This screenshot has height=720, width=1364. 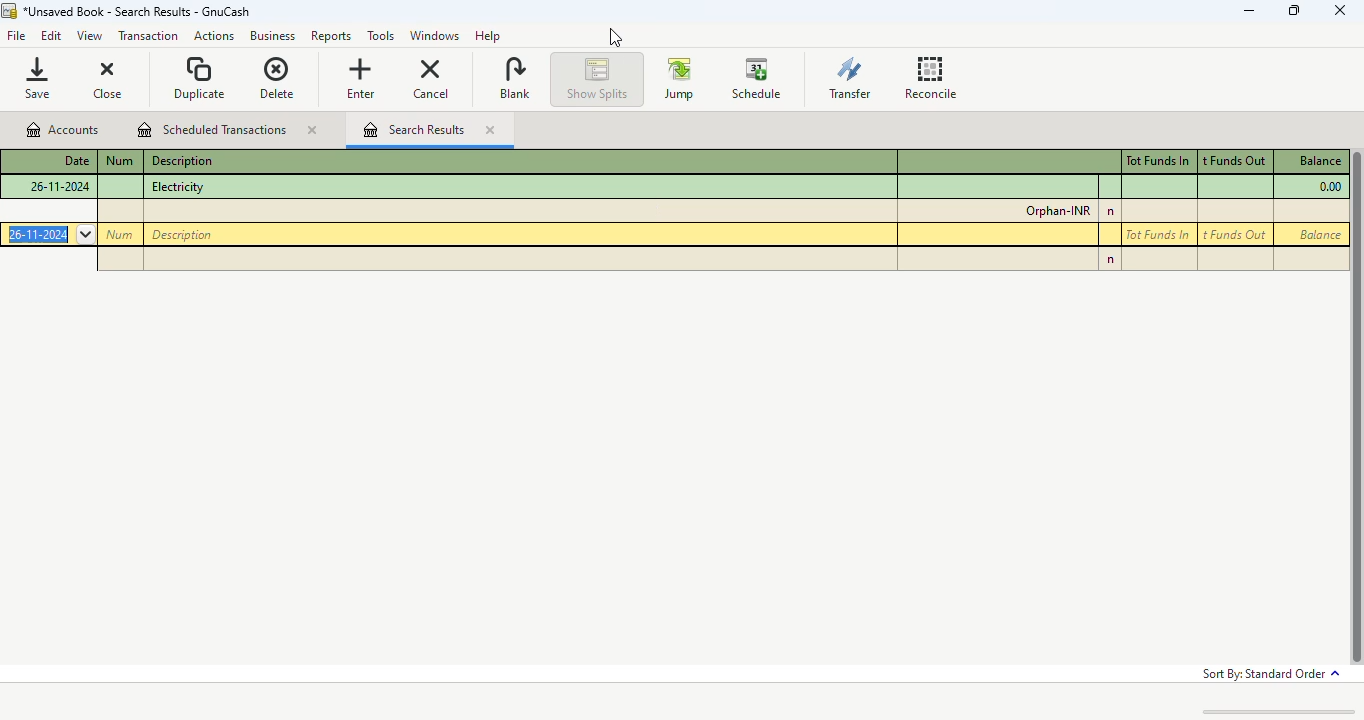 What do you see at coordinates (272, 36) in the screenshot?
I see `business` at bounding box center [272, 36].